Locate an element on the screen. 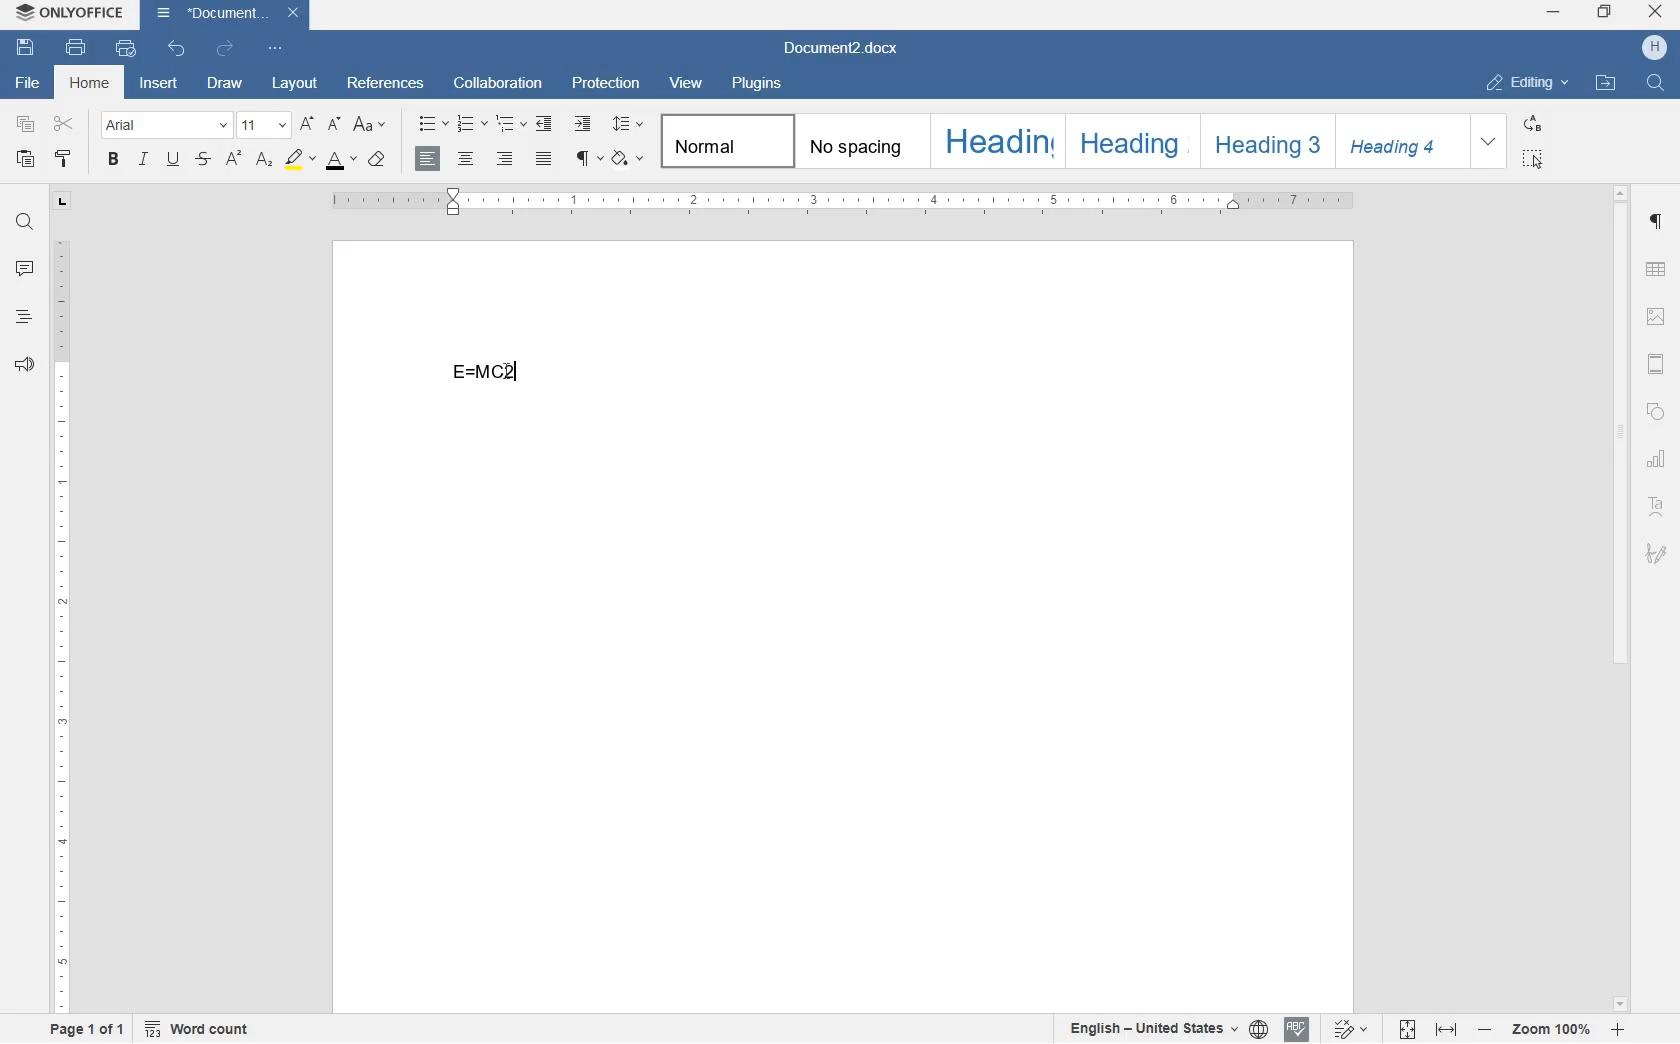 This screenshot has height=1044, width=1680. scrollbar is located at coordinates (1624, 598).